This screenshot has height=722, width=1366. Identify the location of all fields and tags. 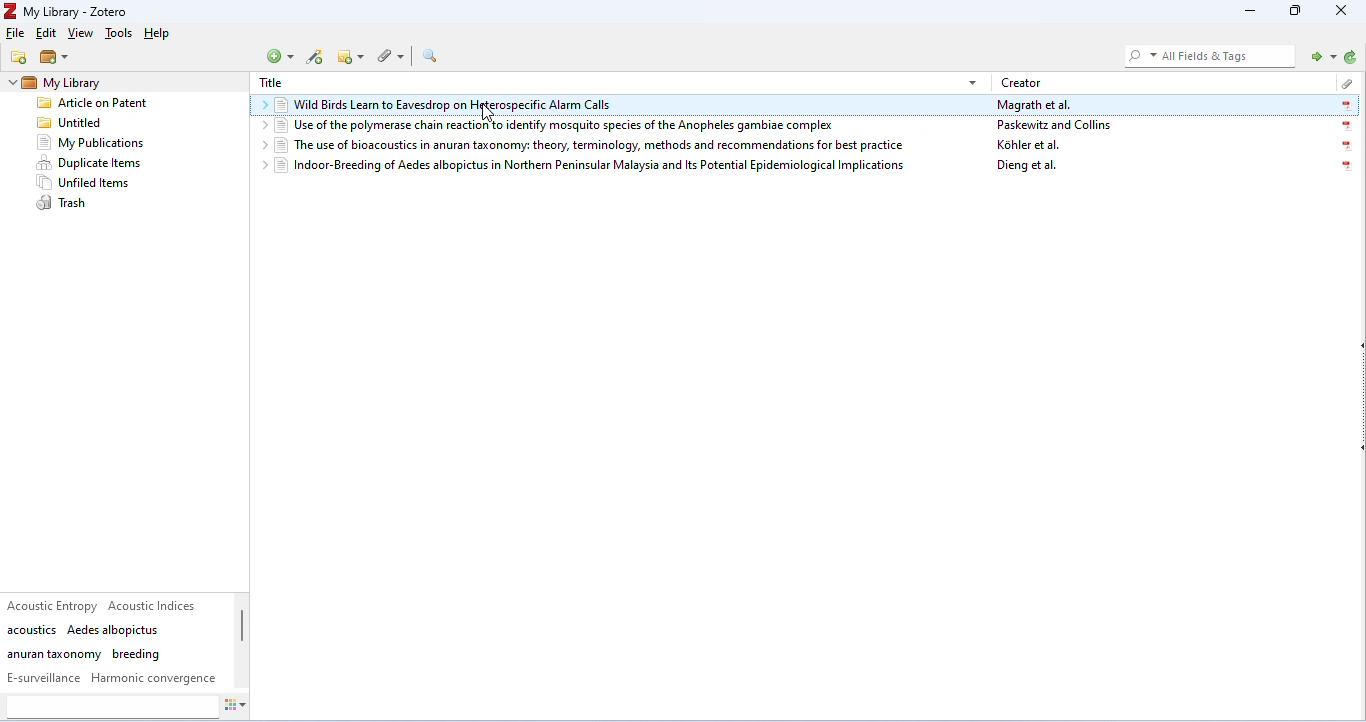
(1207, 55).